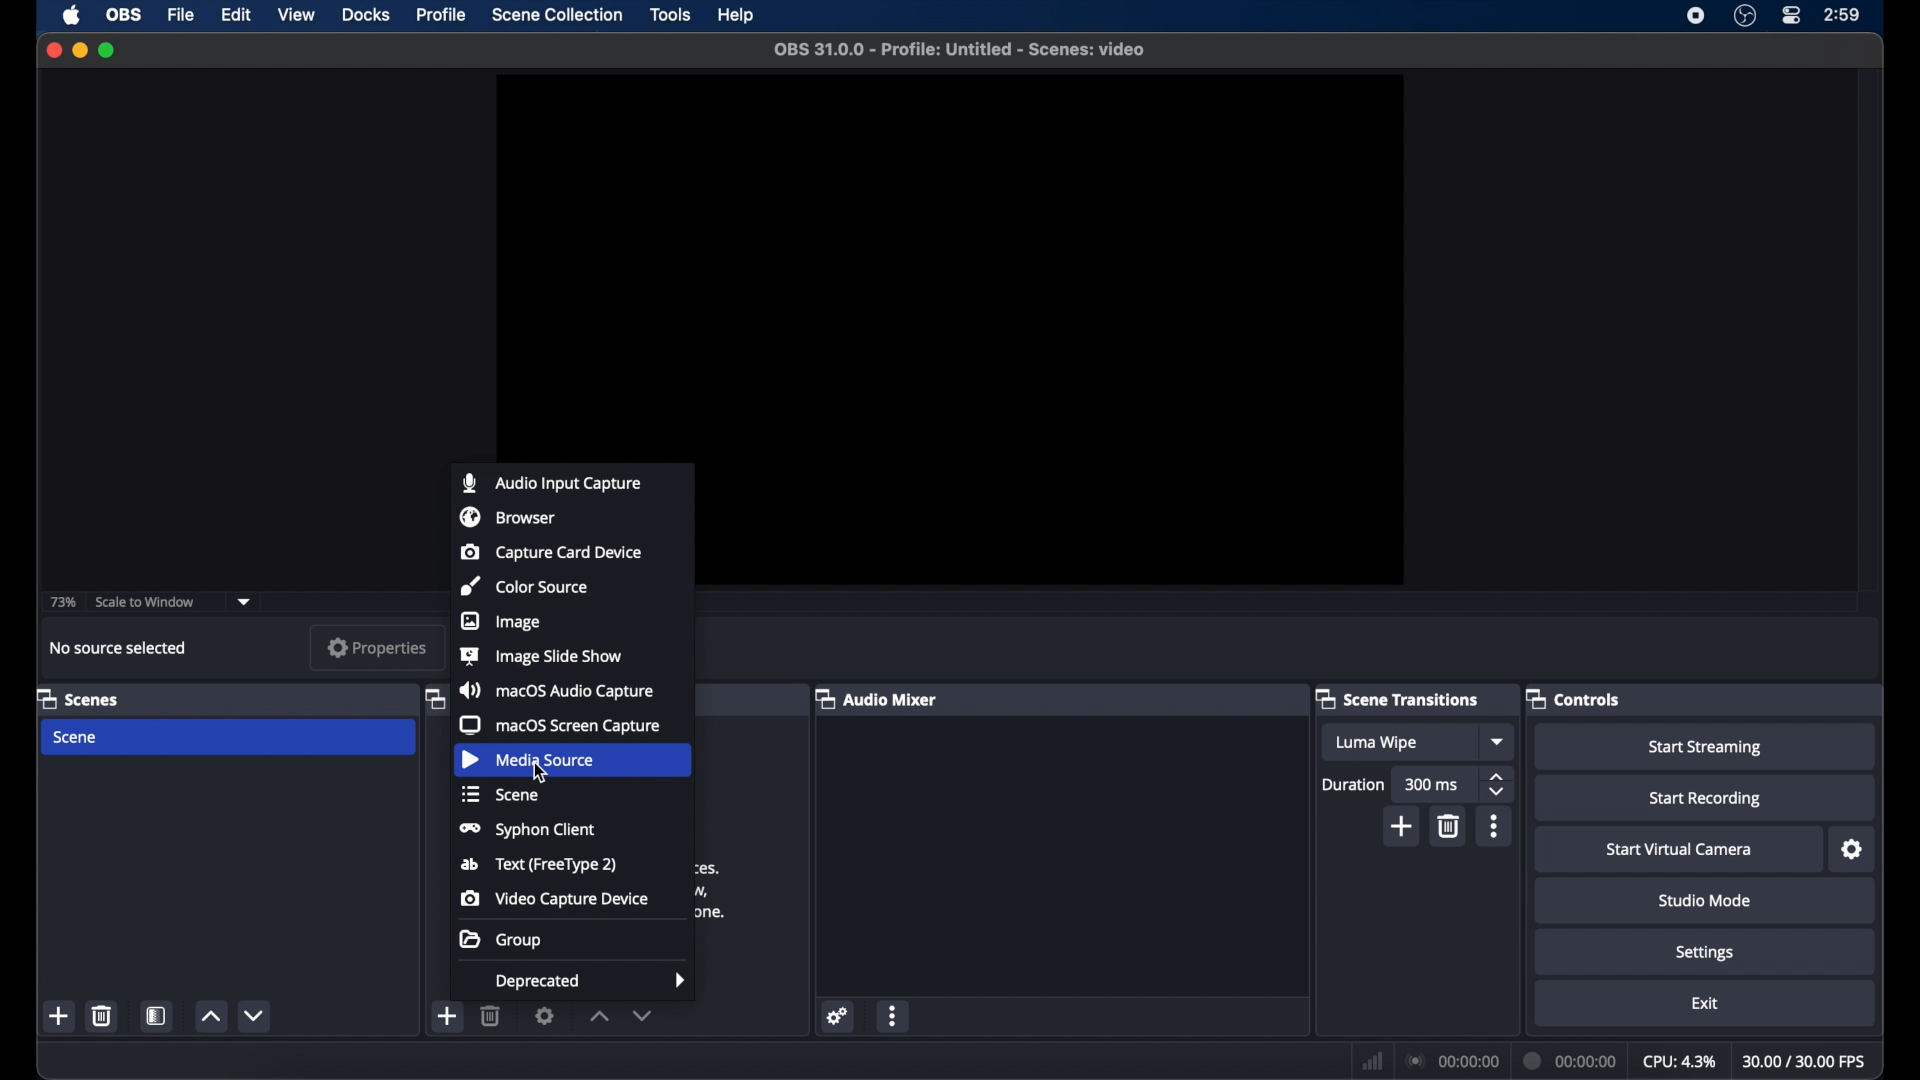 The width and height of the screenshot is (1920, 1080). Describe the element at coordinates (1451, 1062) in the screenshot. I see `connection` at that location.